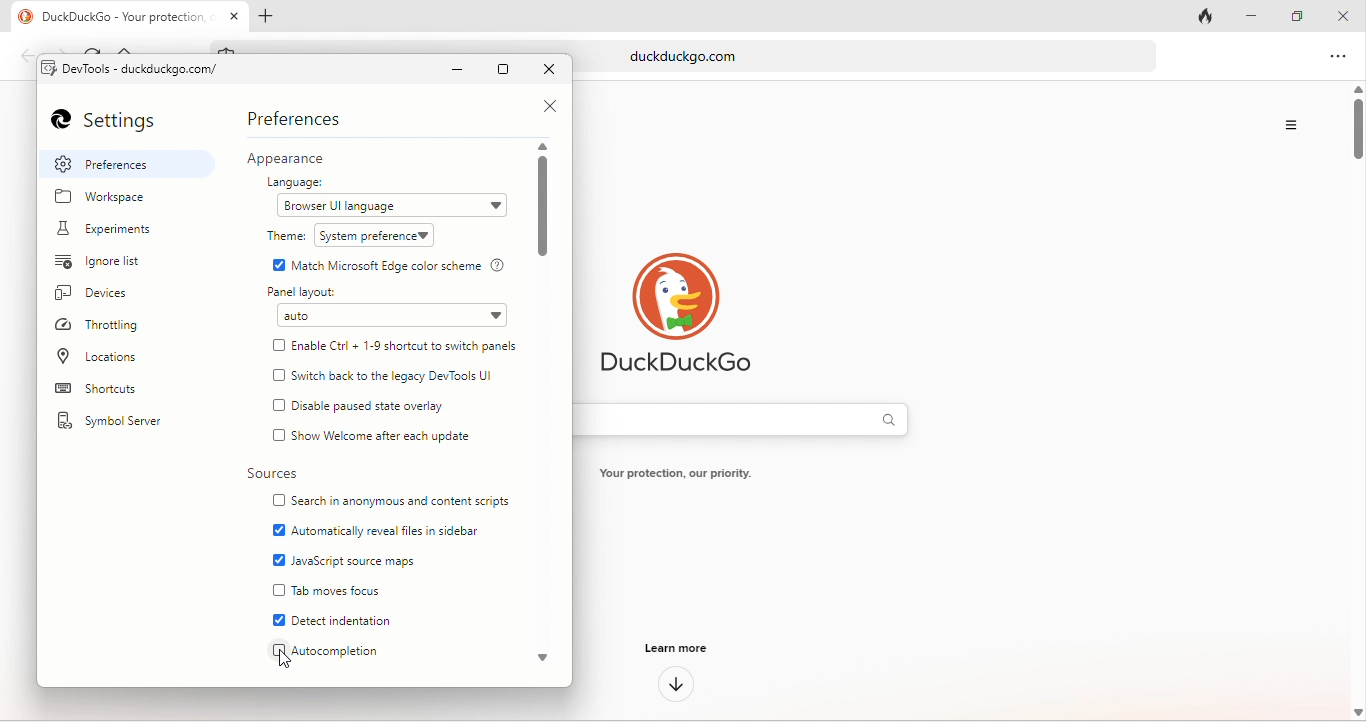 This screenshot has width=1366, height=722. What do you see at coordinates (109, 326) in the screenshot?
I see `throttlings` at bounding box center [109, 326].